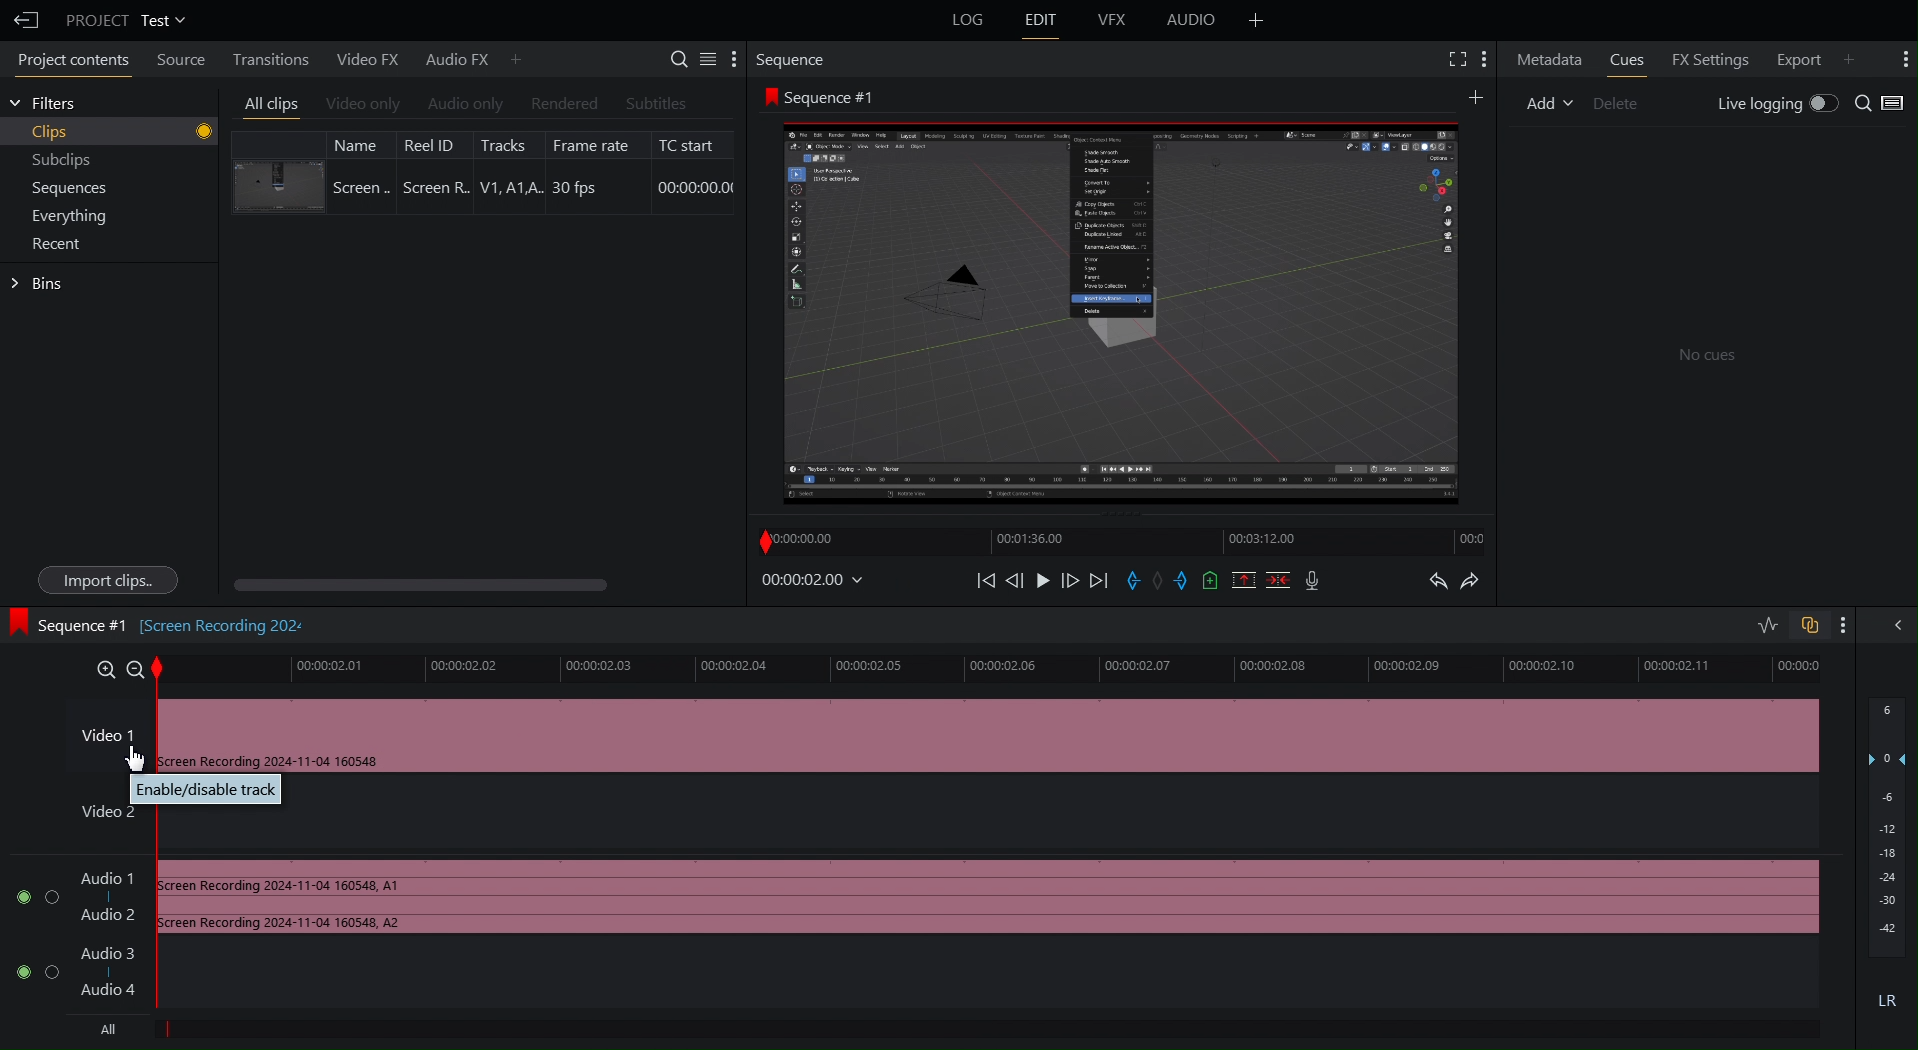 Image resolution: width=1918 pixels, height=1050 pixels. What do you see at coordinates (1484, 582) in the screenshot?
I see `Redo` at bounding box center [1484, 582].